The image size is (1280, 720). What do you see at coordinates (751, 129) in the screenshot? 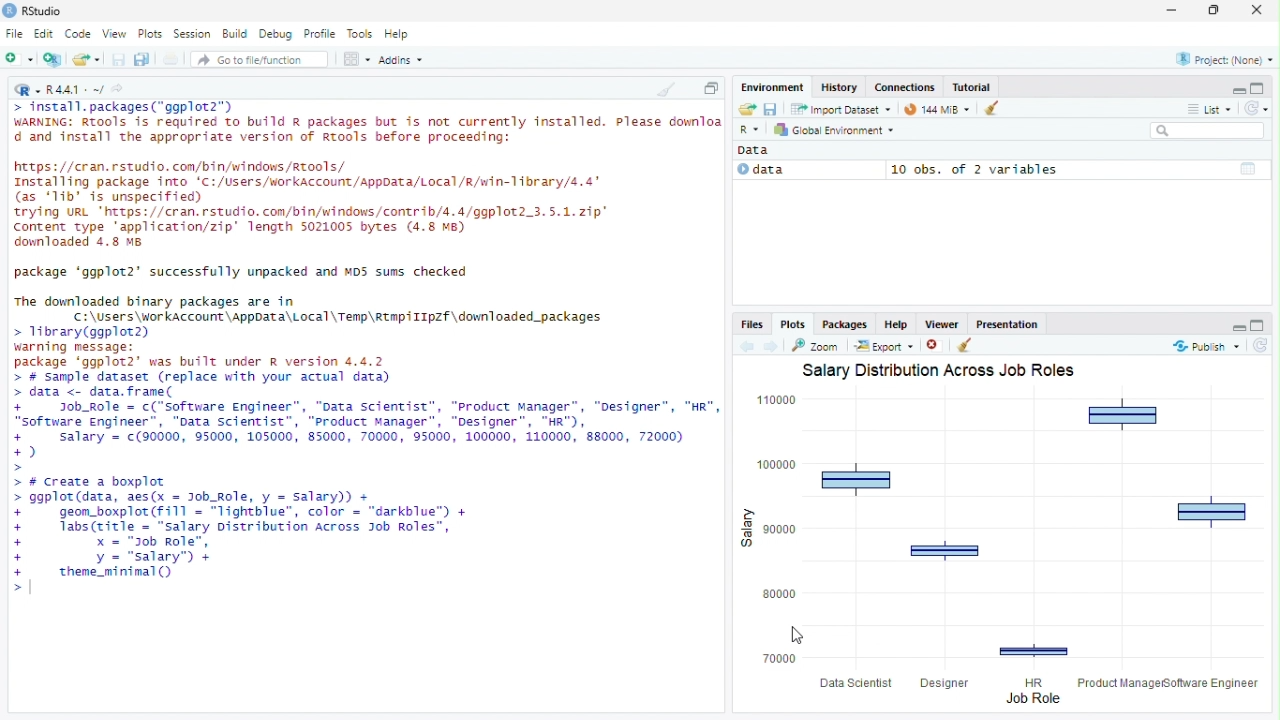
I see `R language` at bounding box center [751, 129].